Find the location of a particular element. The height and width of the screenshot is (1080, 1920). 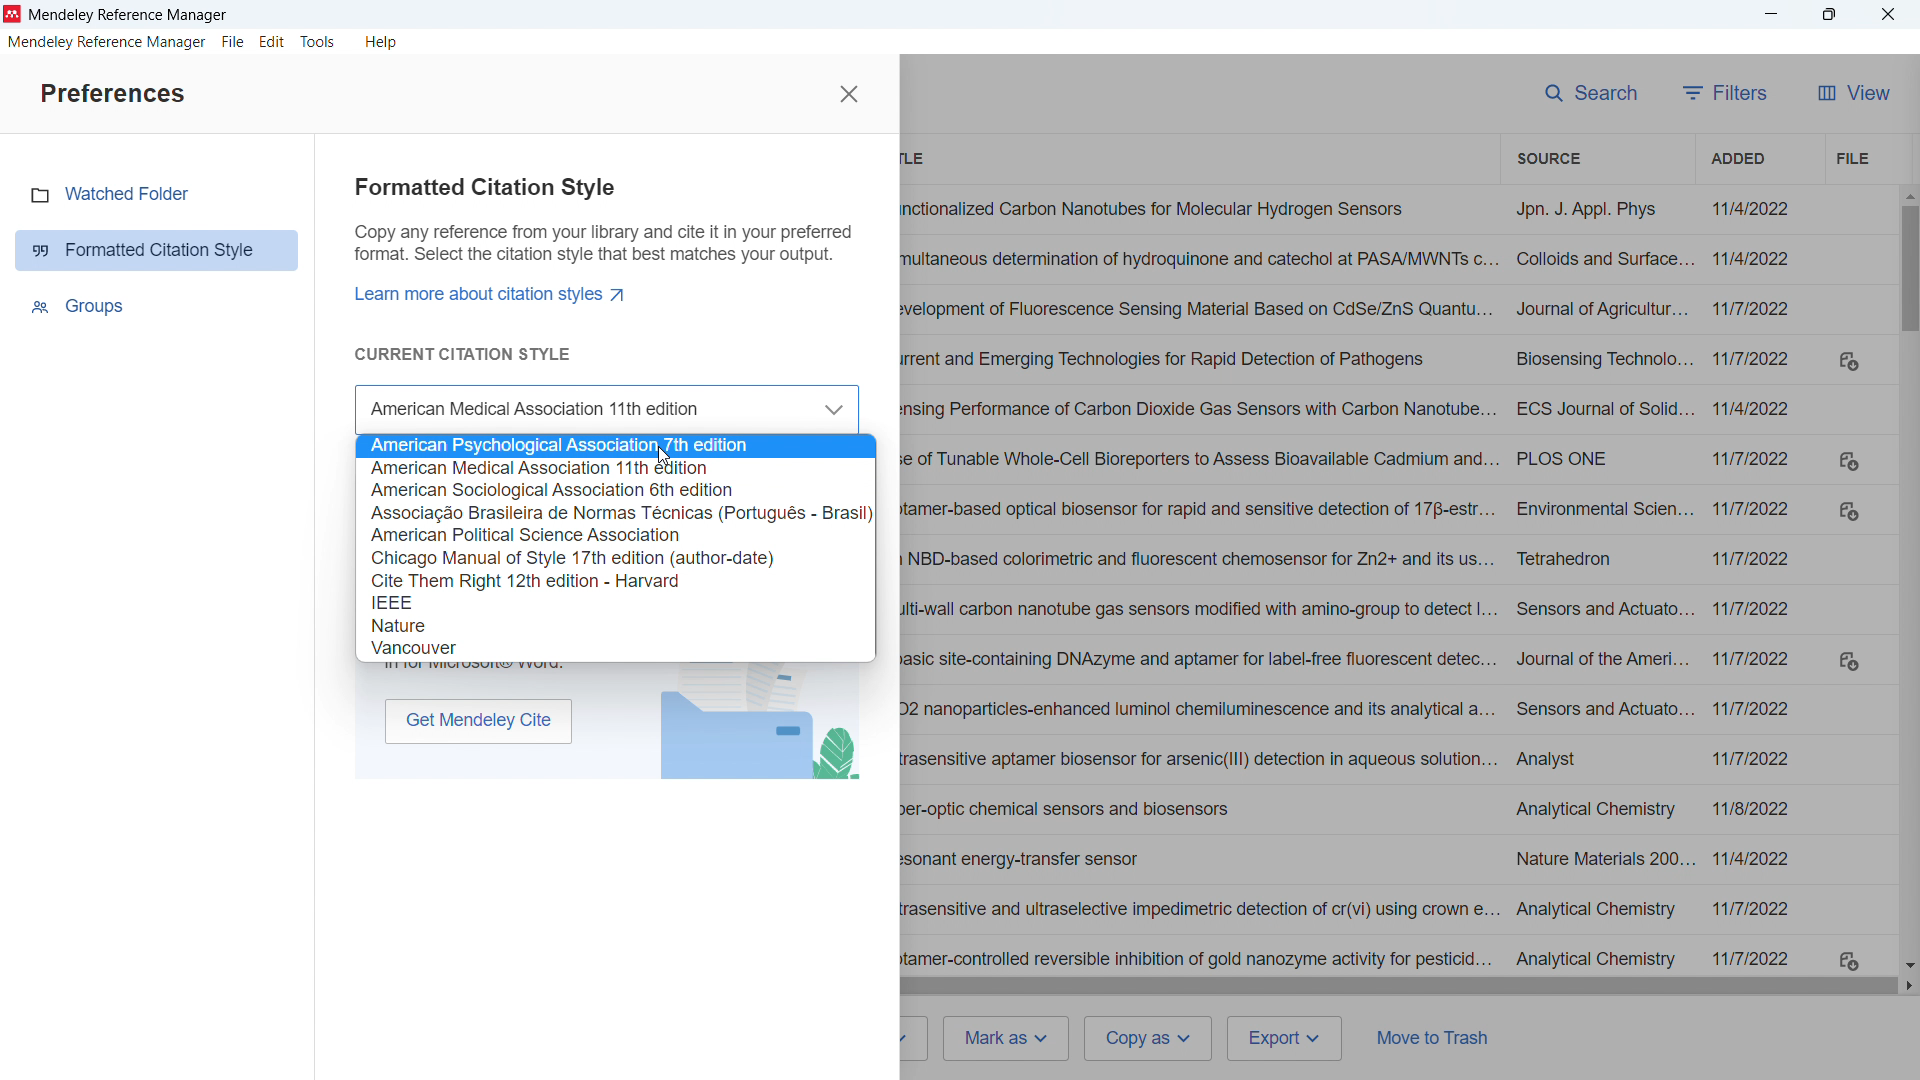

help is located at coordinates (382, 43).